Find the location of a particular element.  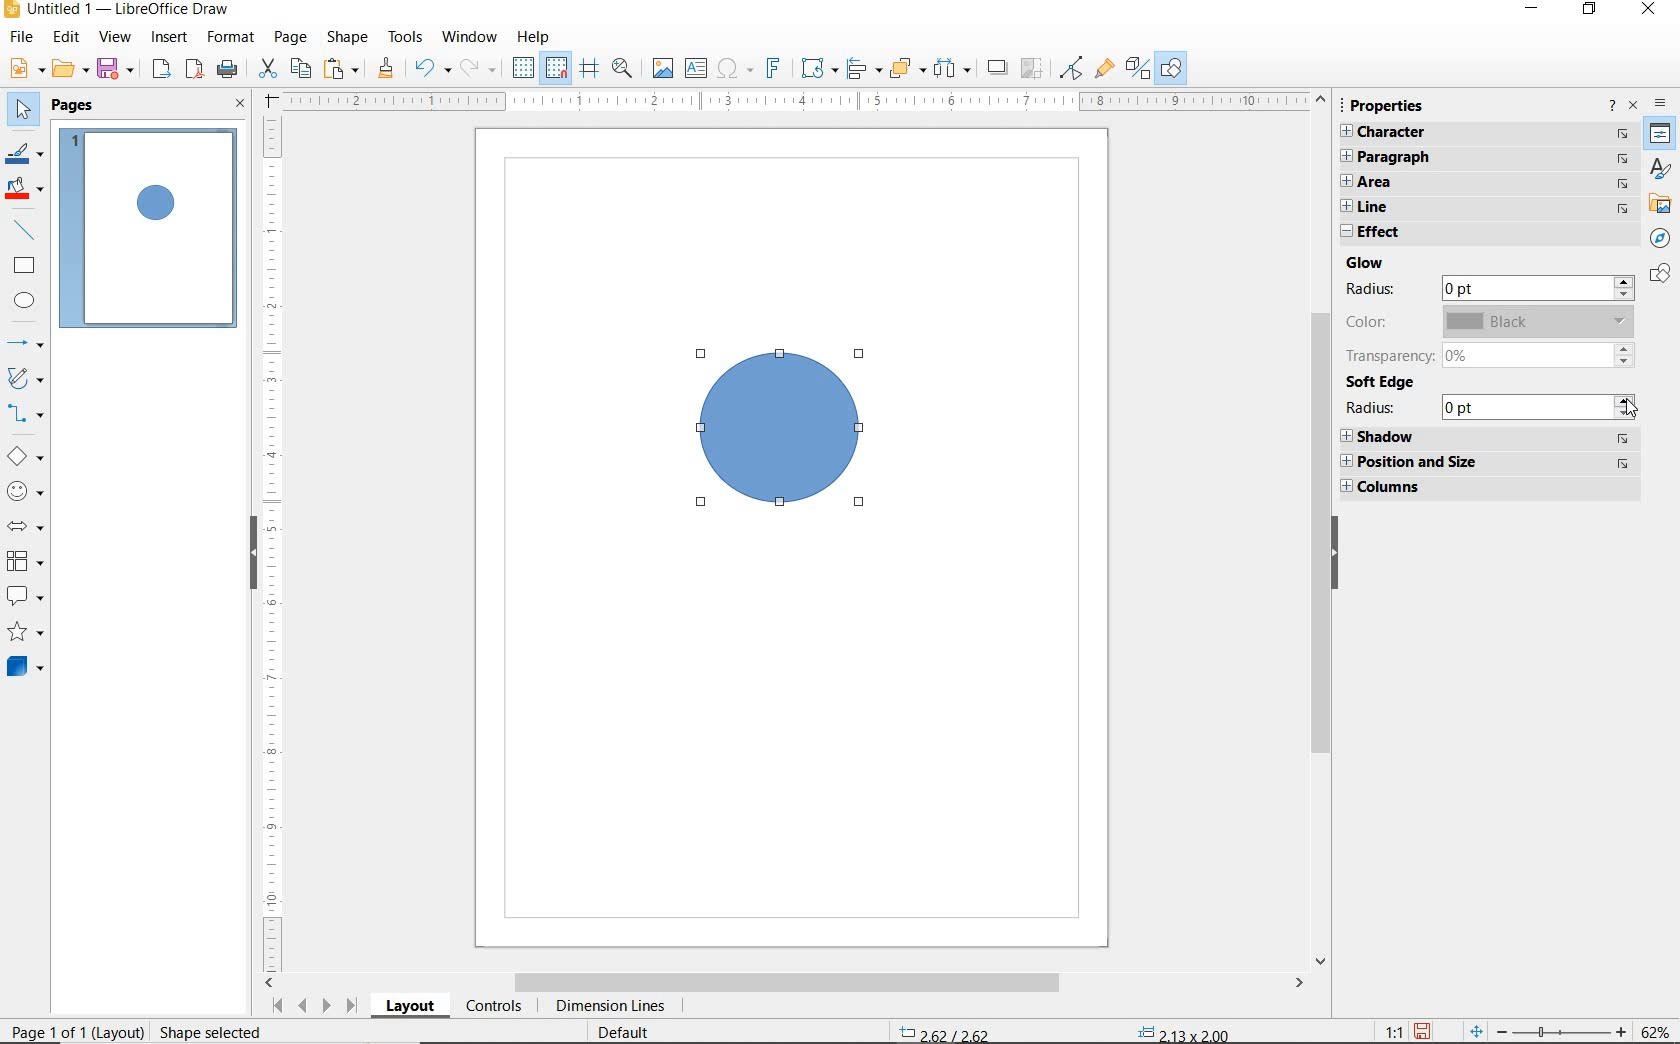

BASIC SHAPES is located at coordinates (28, 455).